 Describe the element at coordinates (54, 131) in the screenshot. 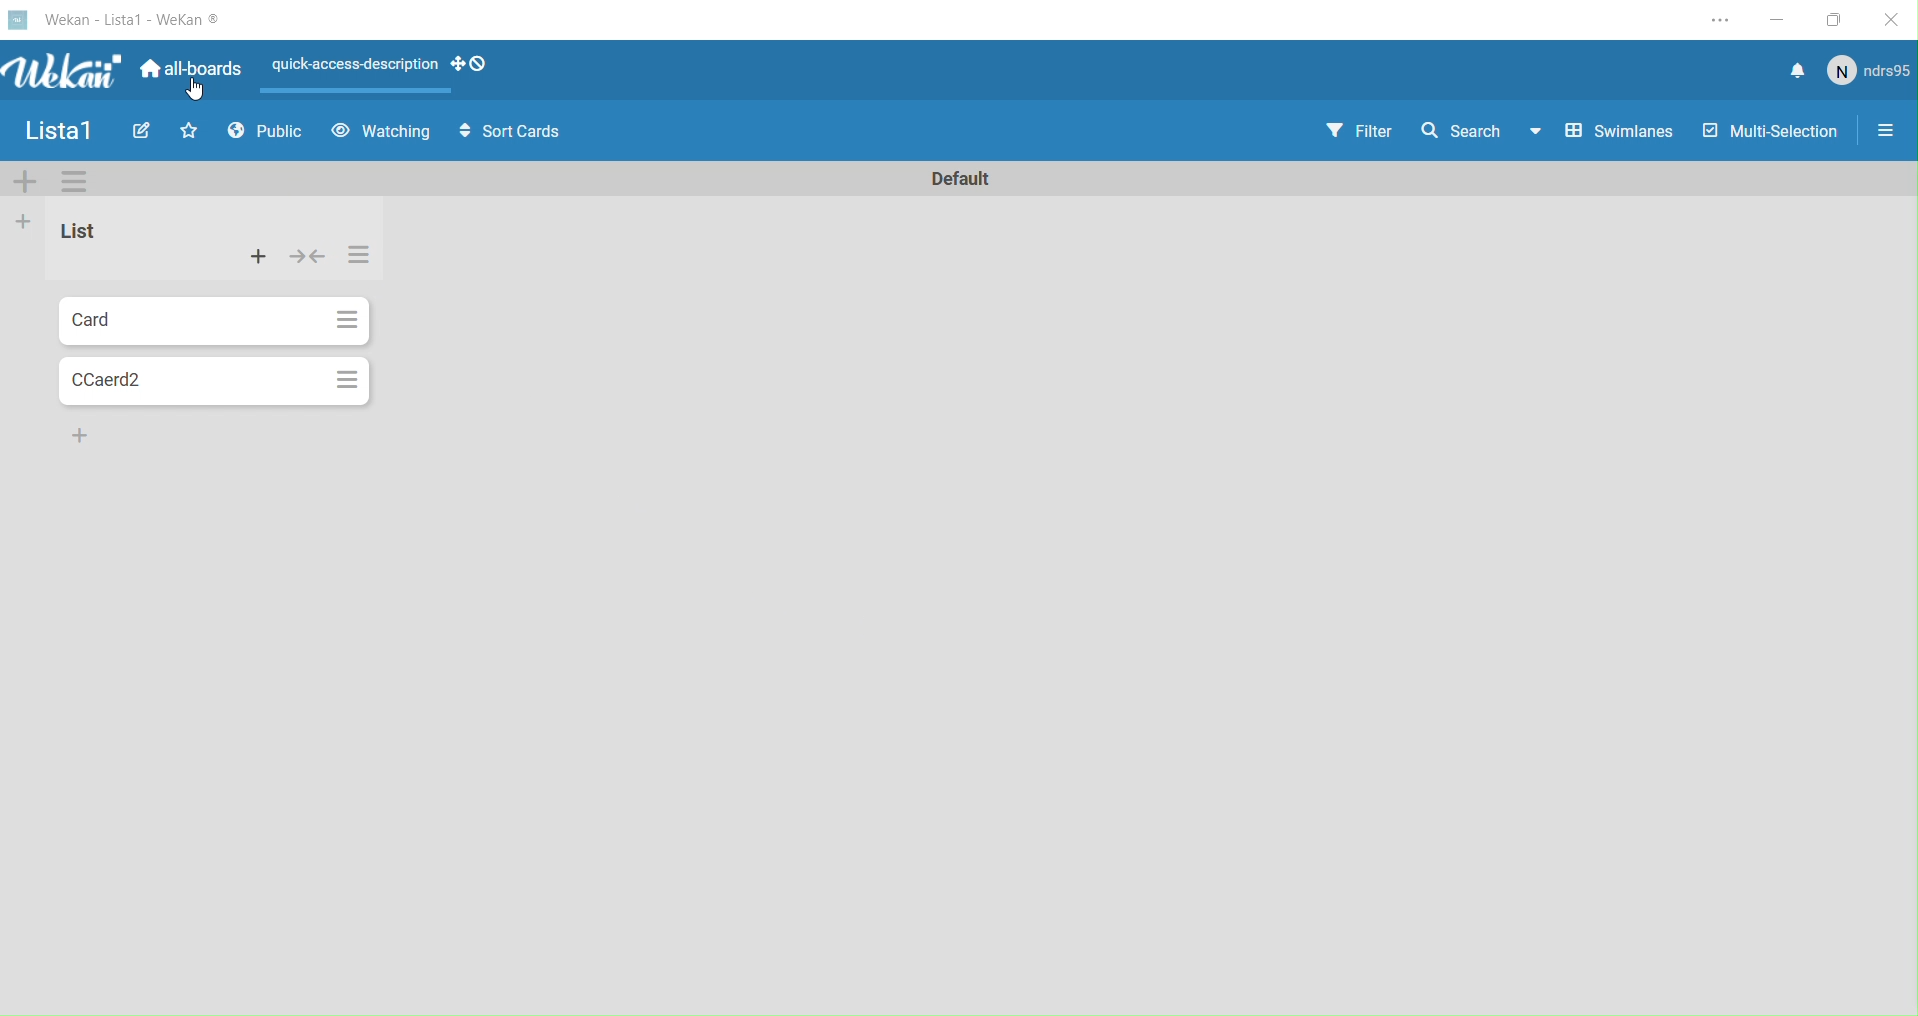

I see `Name` at that location.